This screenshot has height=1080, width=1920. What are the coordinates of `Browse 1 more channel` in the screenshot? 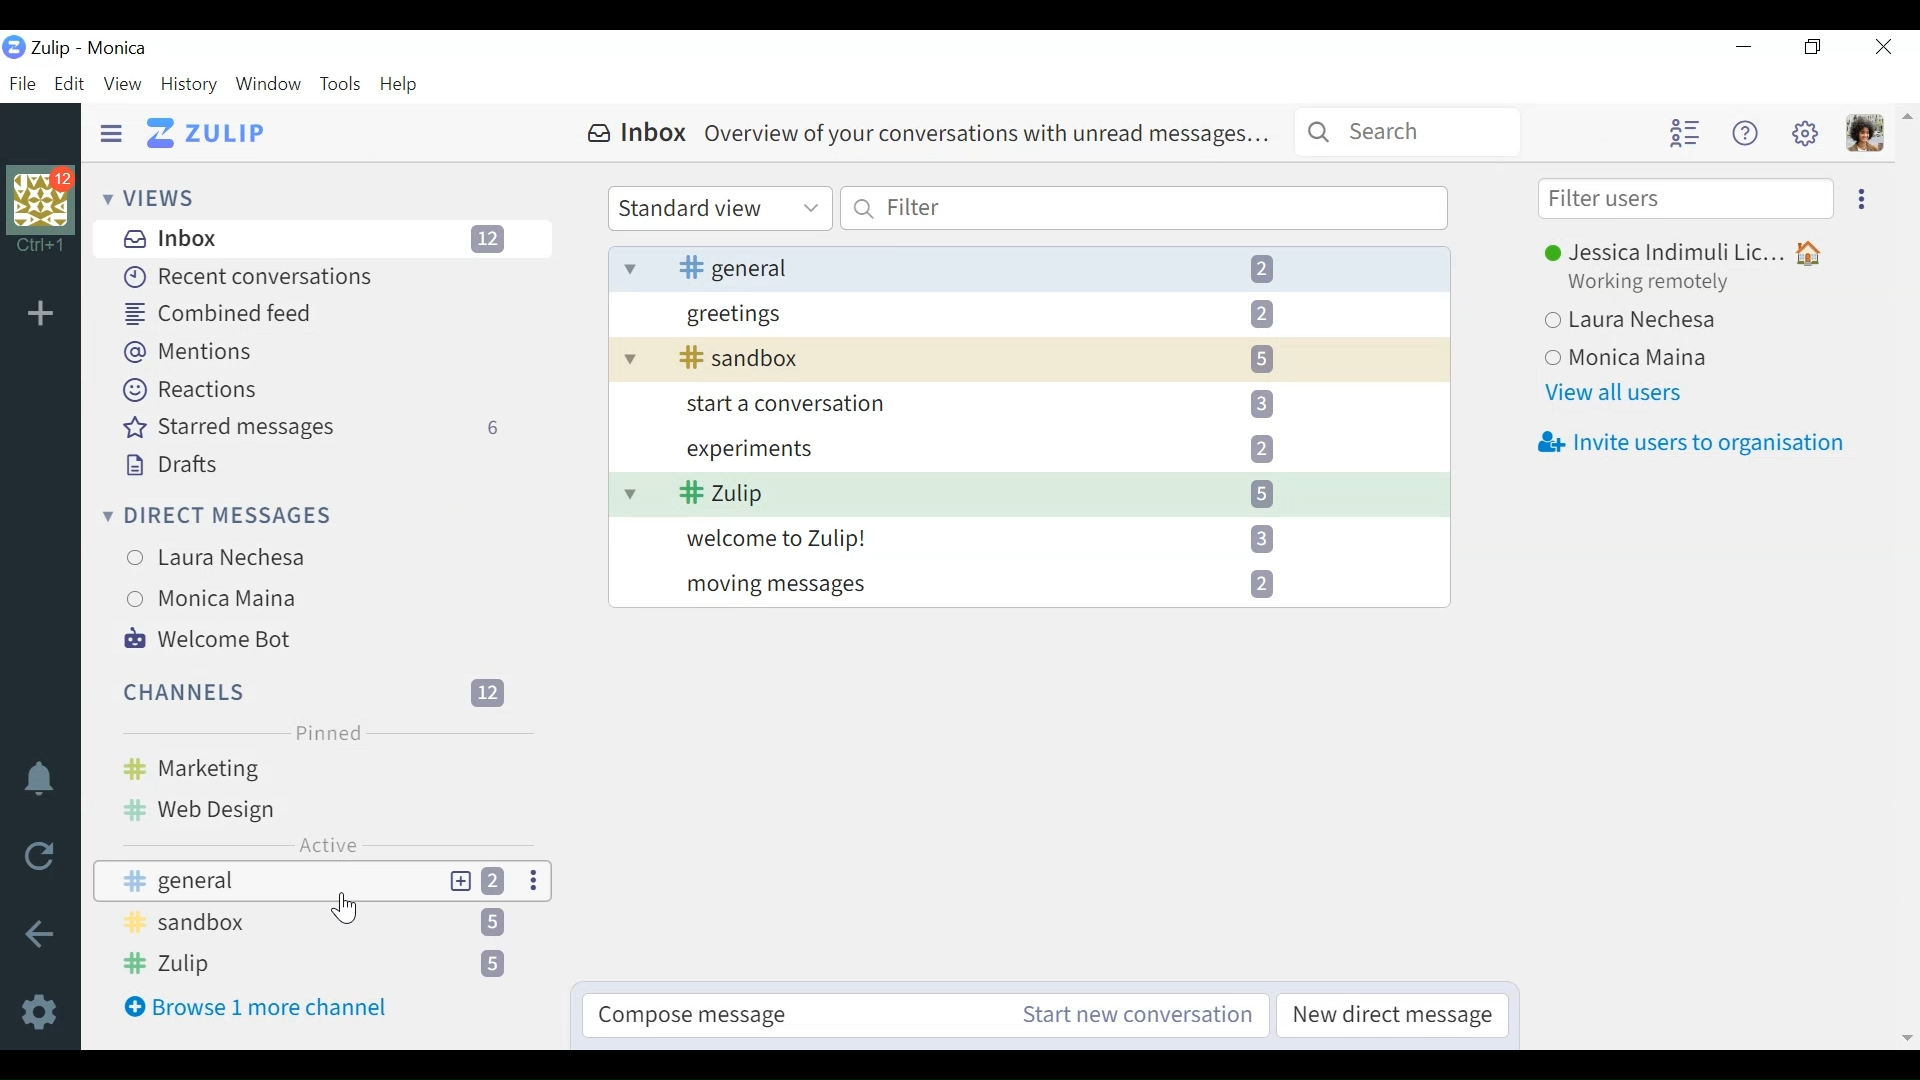 It's located at (267, 1007).